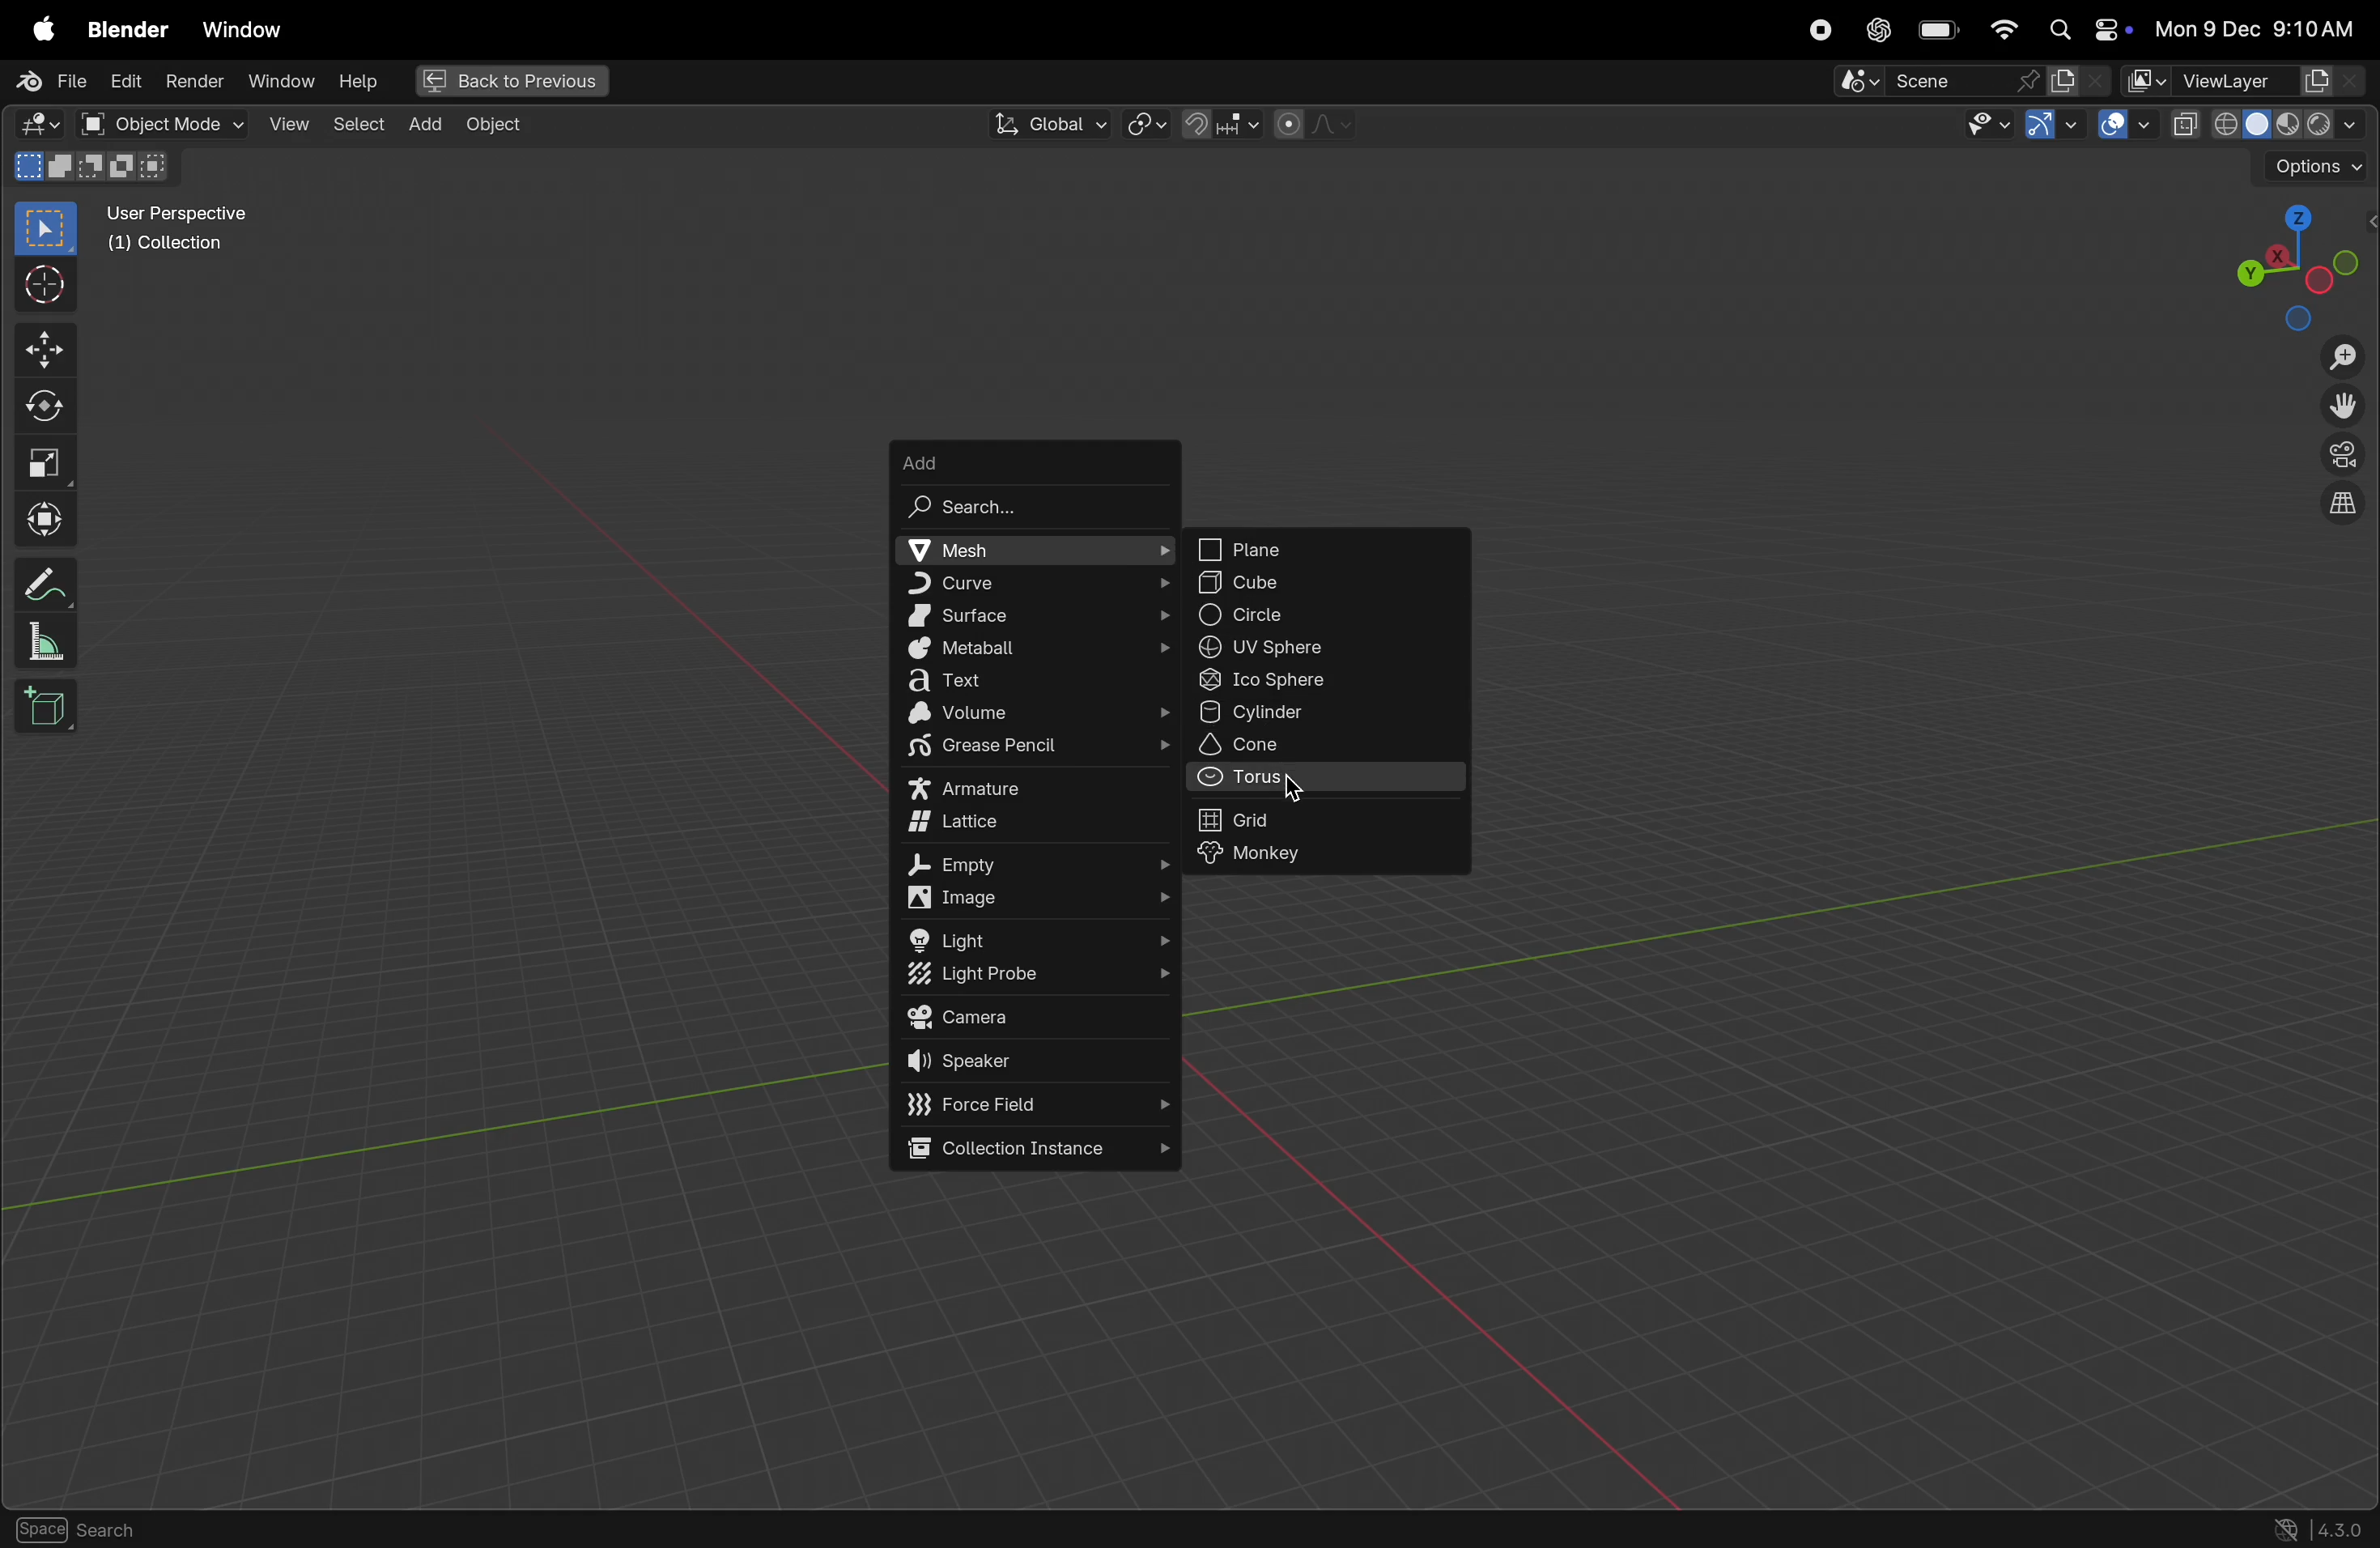  I want to click on scale, so click(48, 461).